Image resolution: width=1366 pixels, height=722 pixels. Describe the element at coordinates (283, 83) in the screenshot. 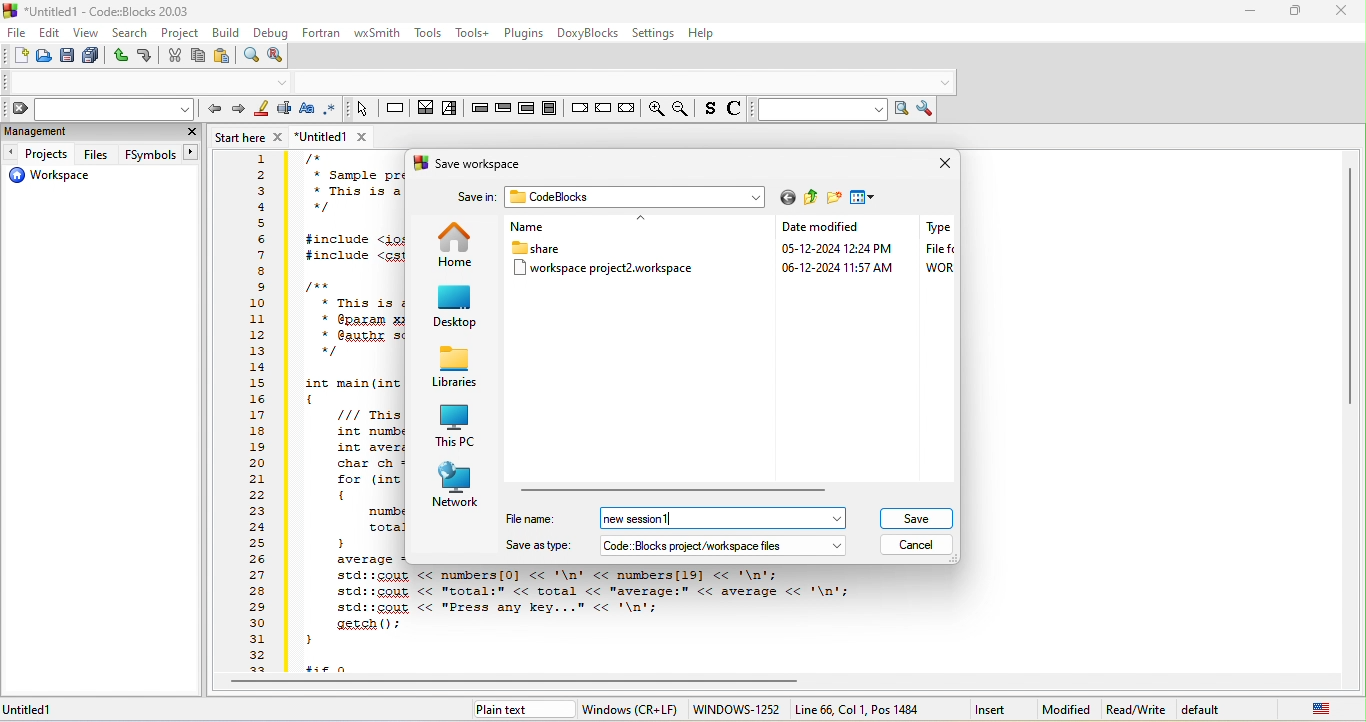

I see `dropdown` at that location.